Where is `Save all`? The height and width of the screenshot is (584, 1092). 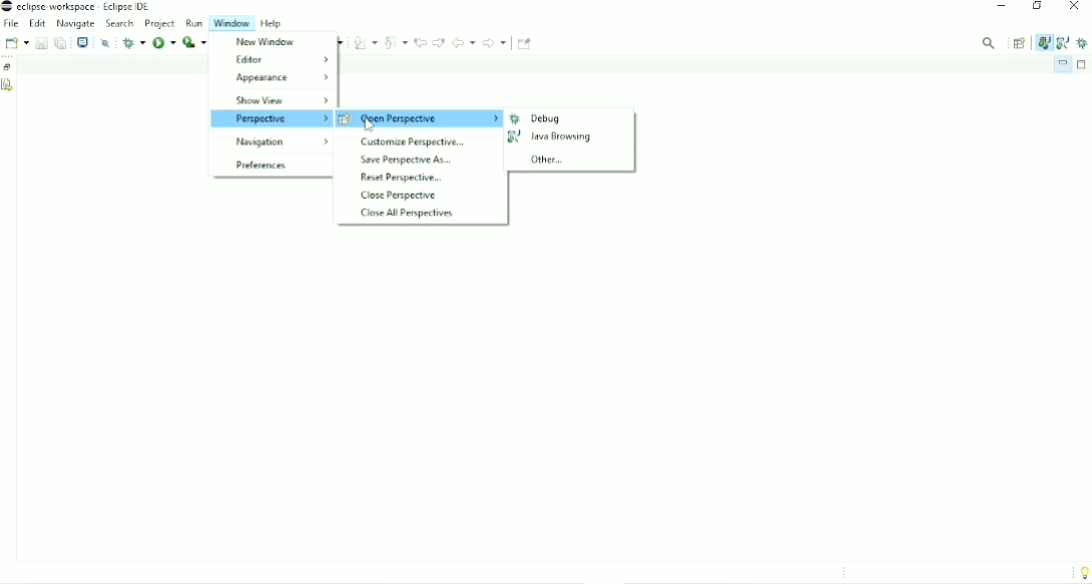 Save all is located at coordinates (60, 42).